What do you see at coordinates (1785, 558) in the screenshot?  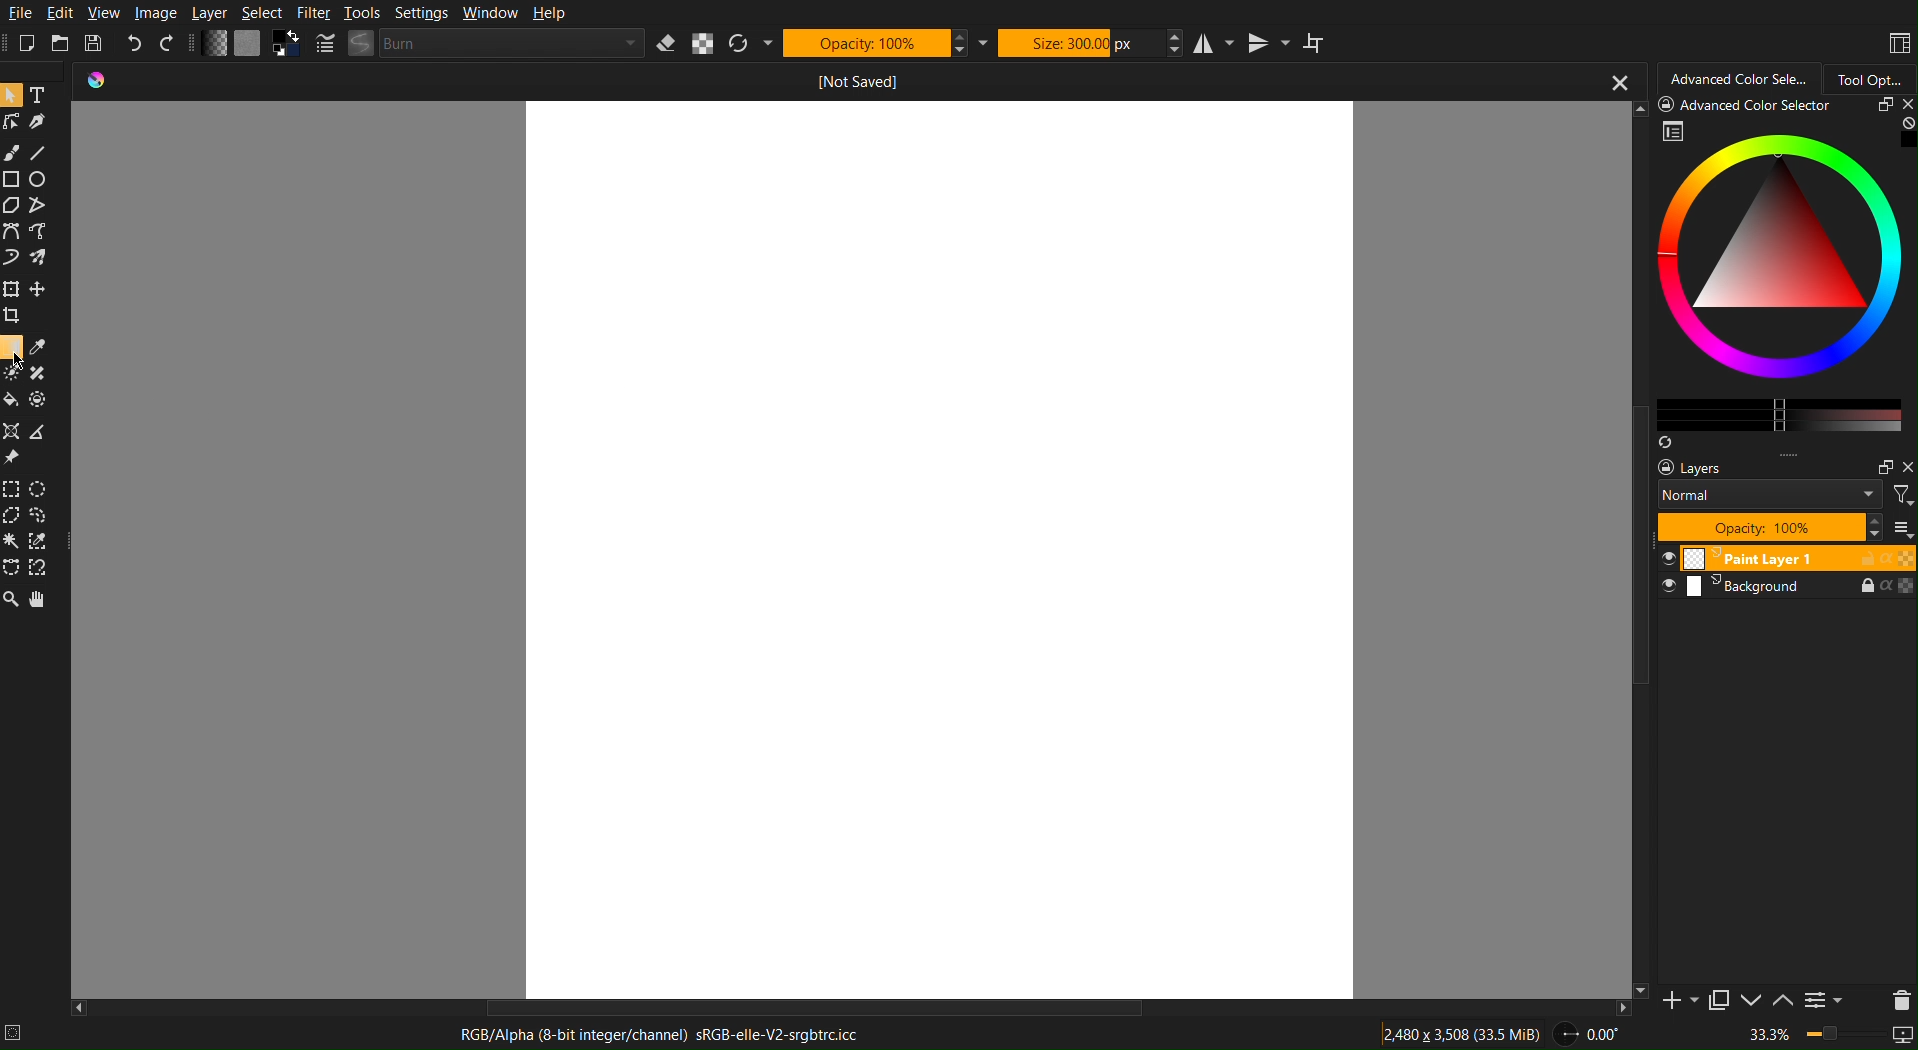 I see `Layer 1` at bounding box center [1785, 558].